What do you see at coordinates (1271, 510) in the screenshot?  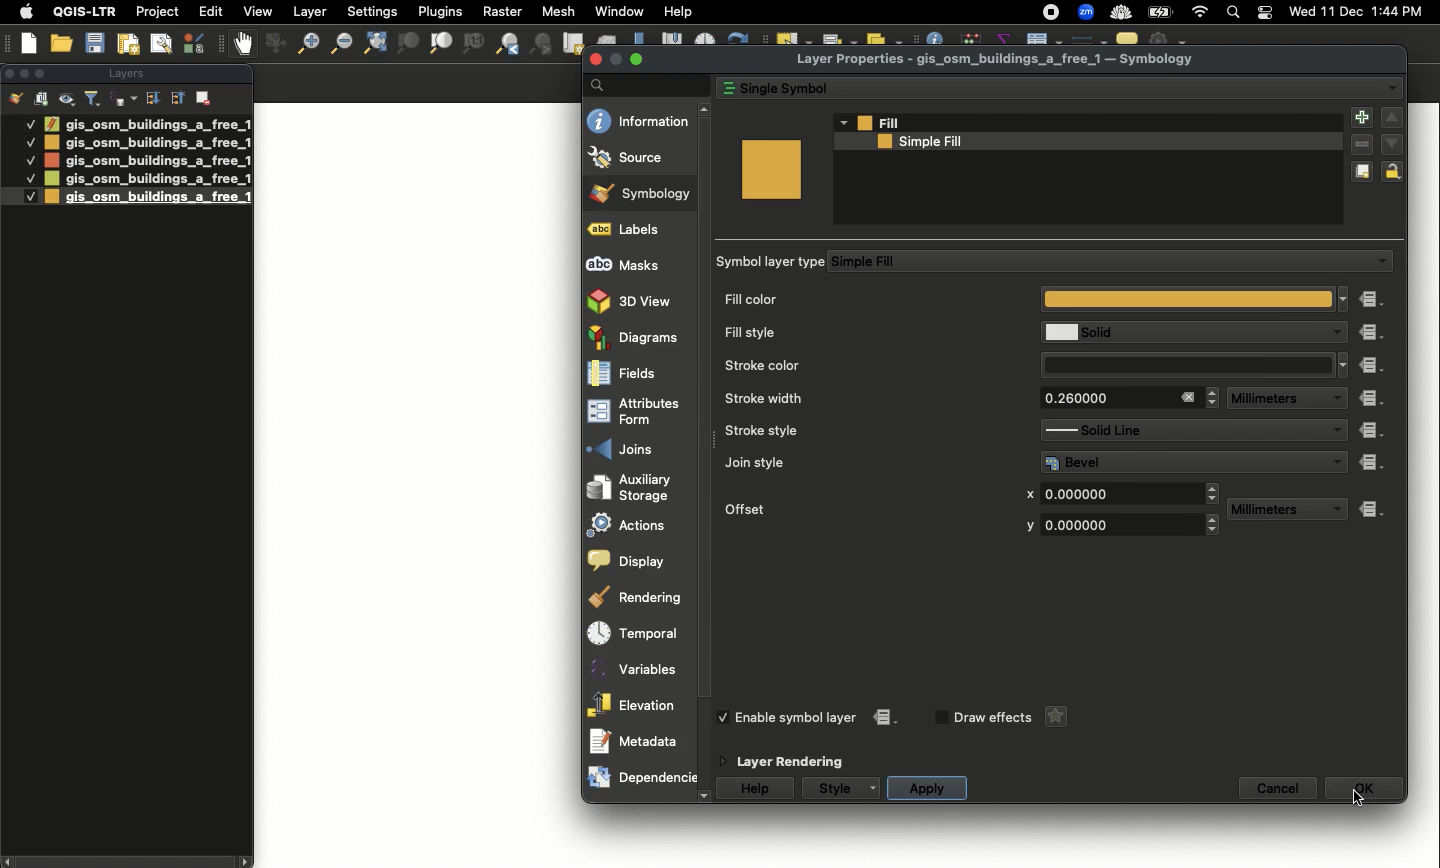 I see `Millimeters` at bounding box center [1271, 510].